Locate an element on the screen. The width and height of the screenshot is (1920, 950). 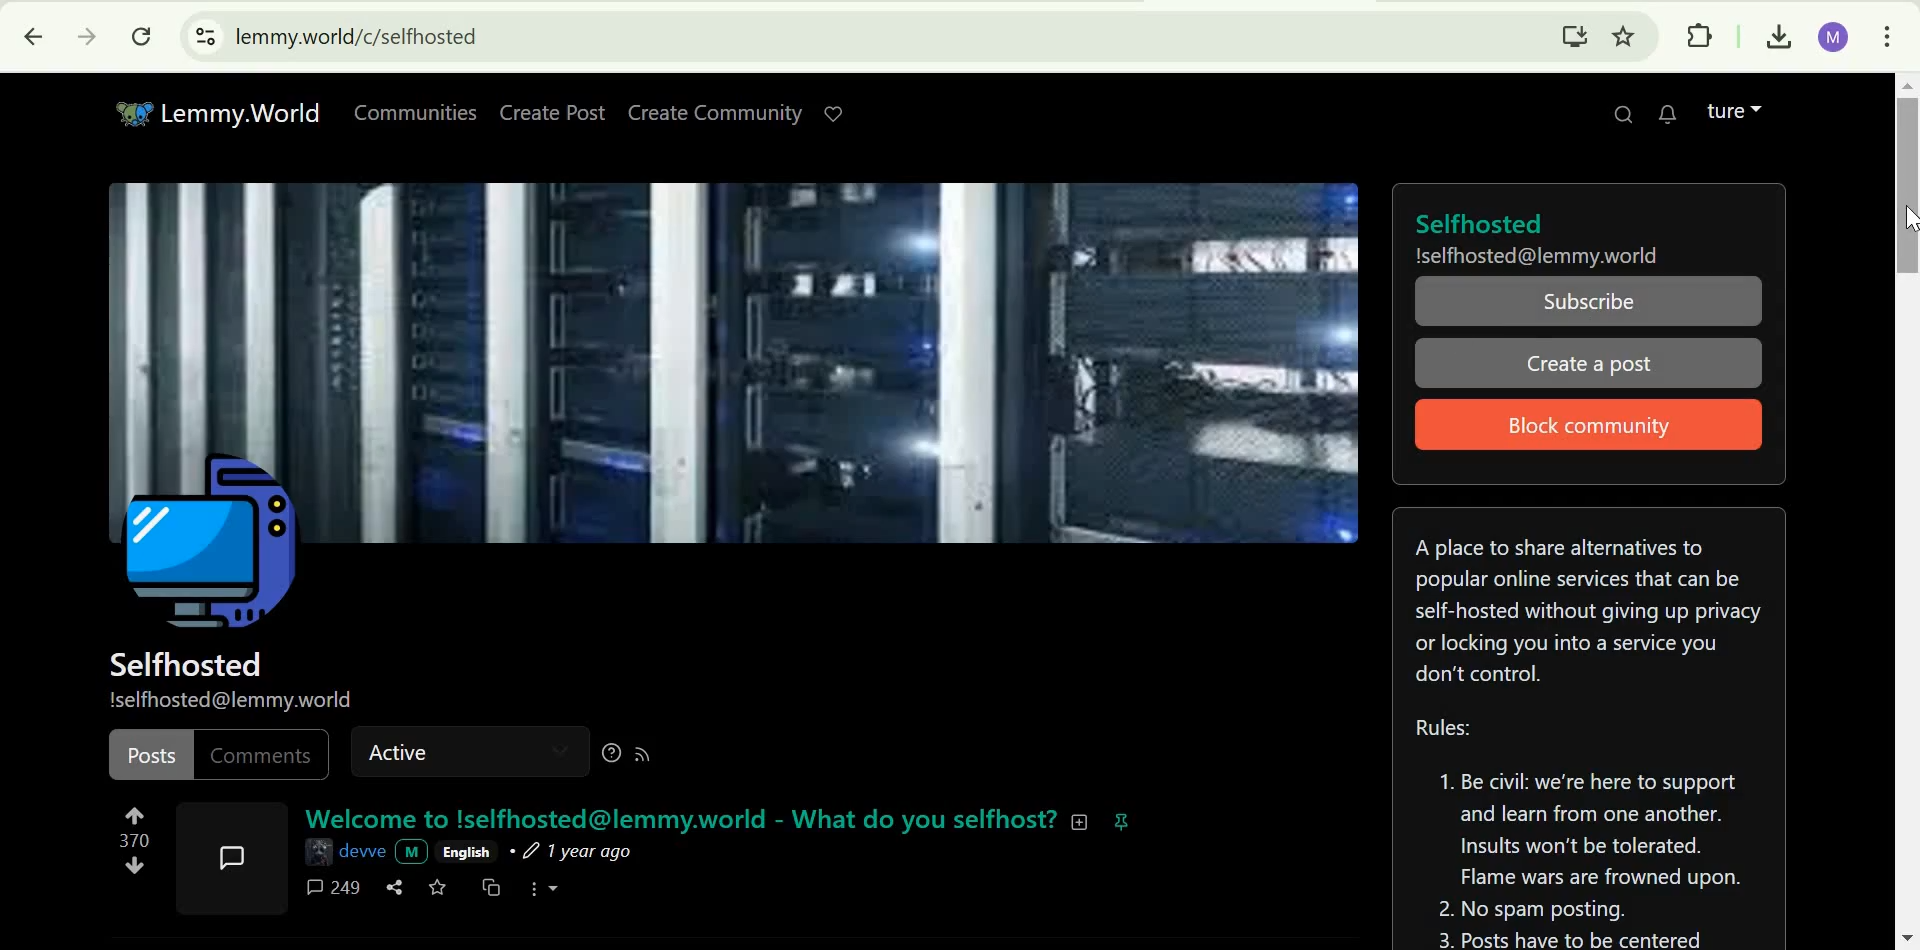
Support lemmy is located at coordinates (834, 114).